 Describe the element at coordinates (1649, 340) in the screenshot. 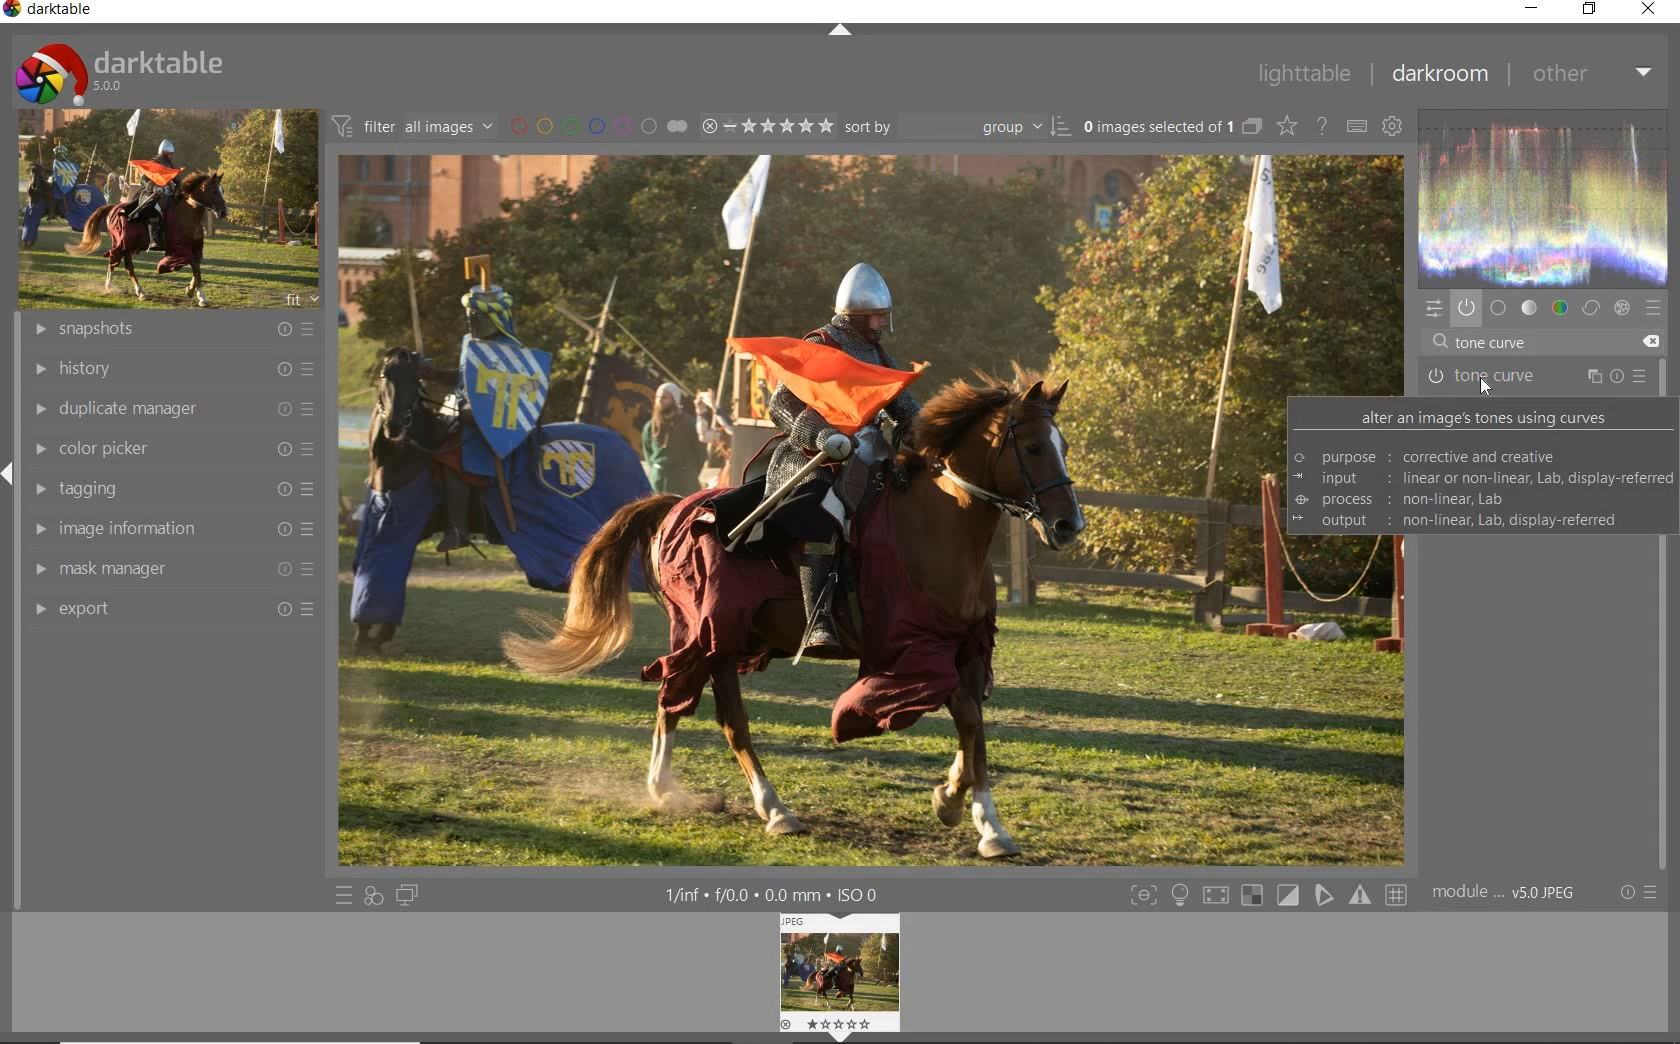

I see `delete` at that location.